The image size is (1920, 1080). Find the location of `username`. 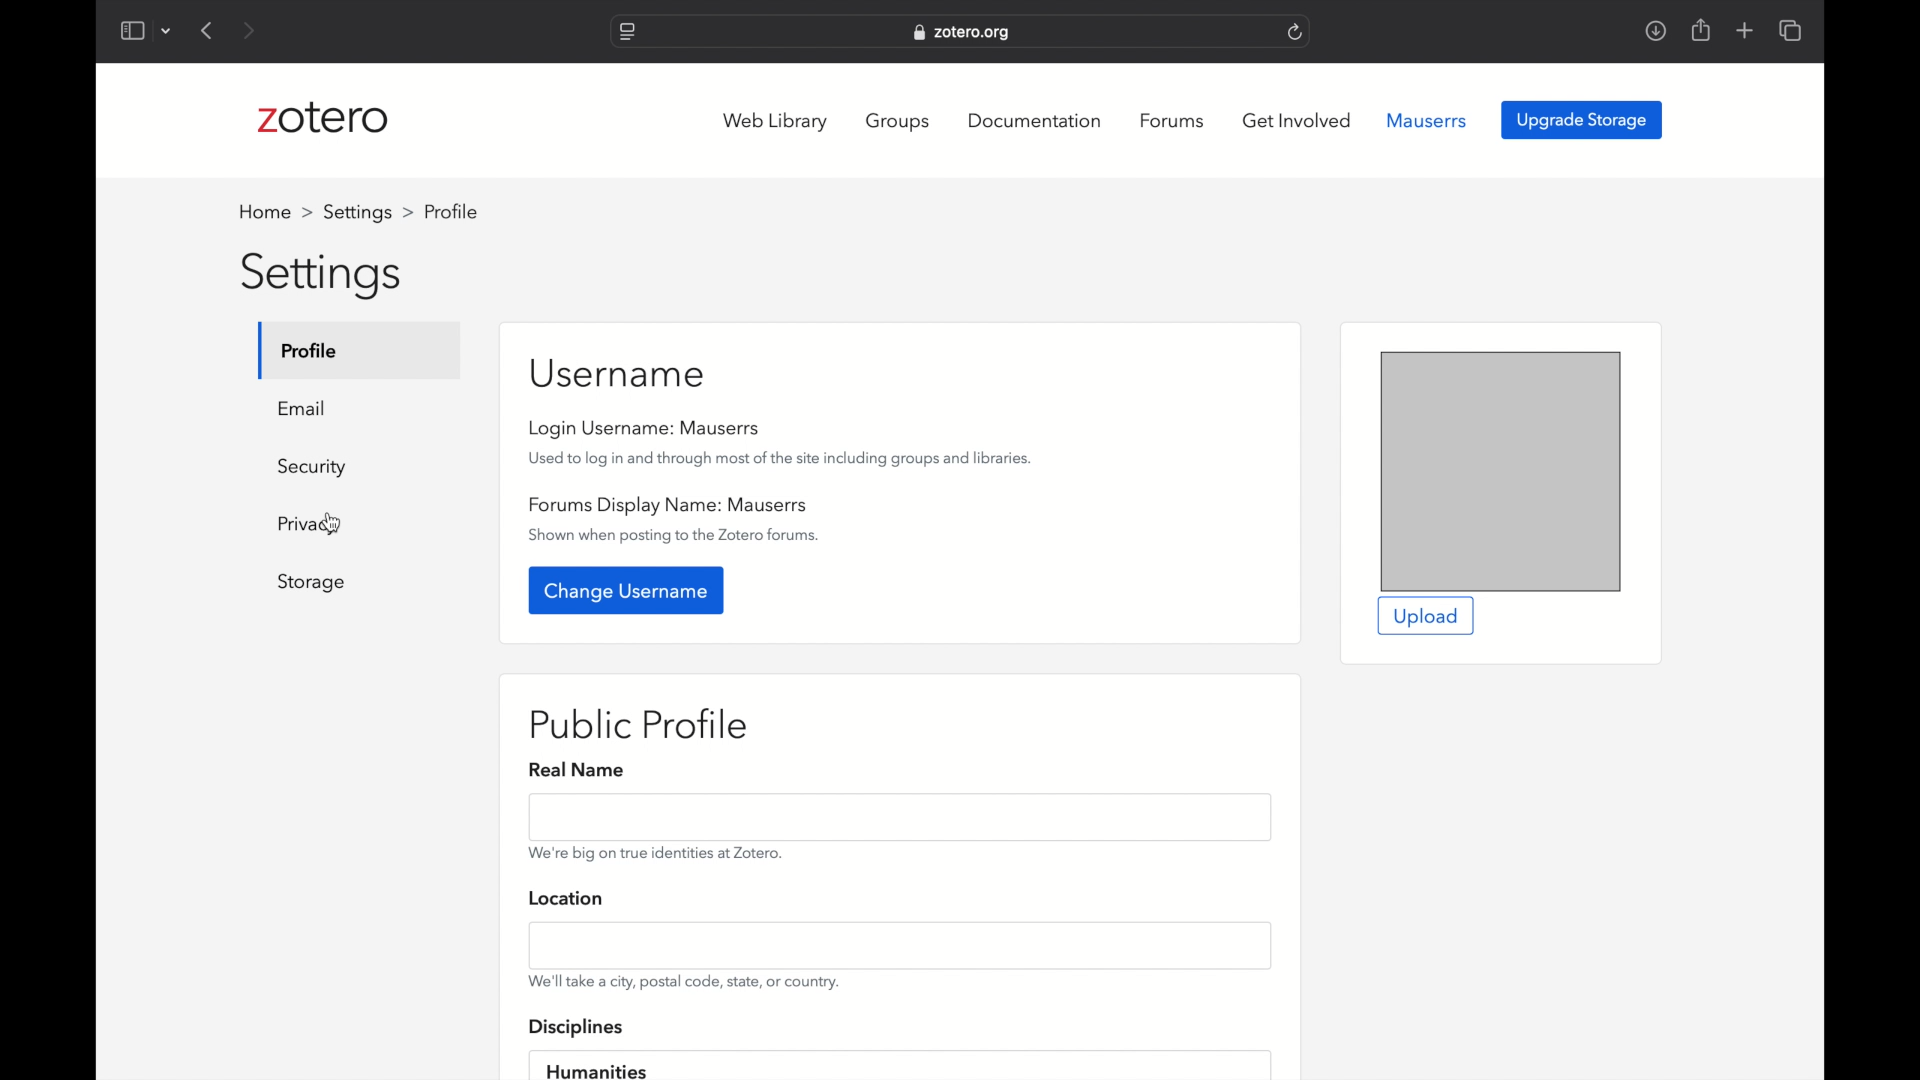

username is located at coordinates (619, 373).